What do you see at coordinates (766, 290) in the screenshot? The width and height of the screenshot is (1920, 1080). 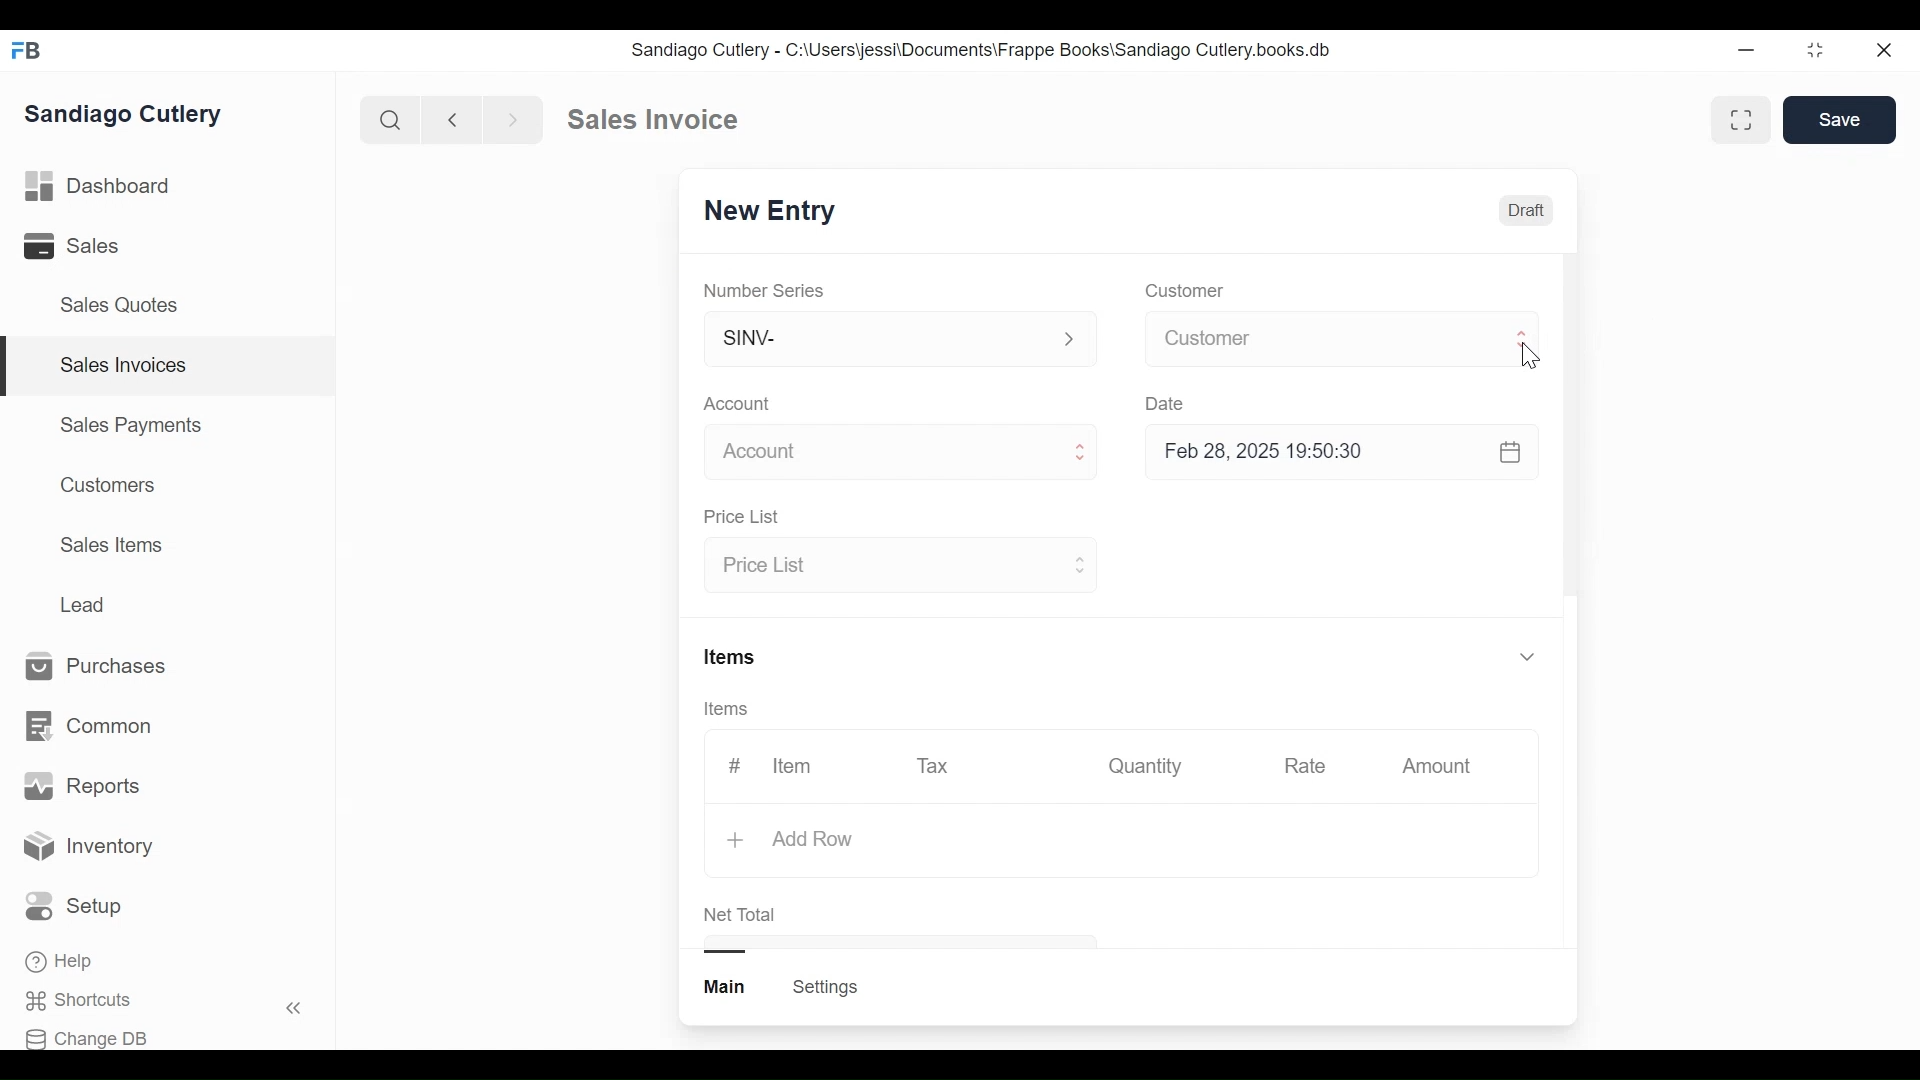 I see `Number Series` at bounding box center [766, 290].